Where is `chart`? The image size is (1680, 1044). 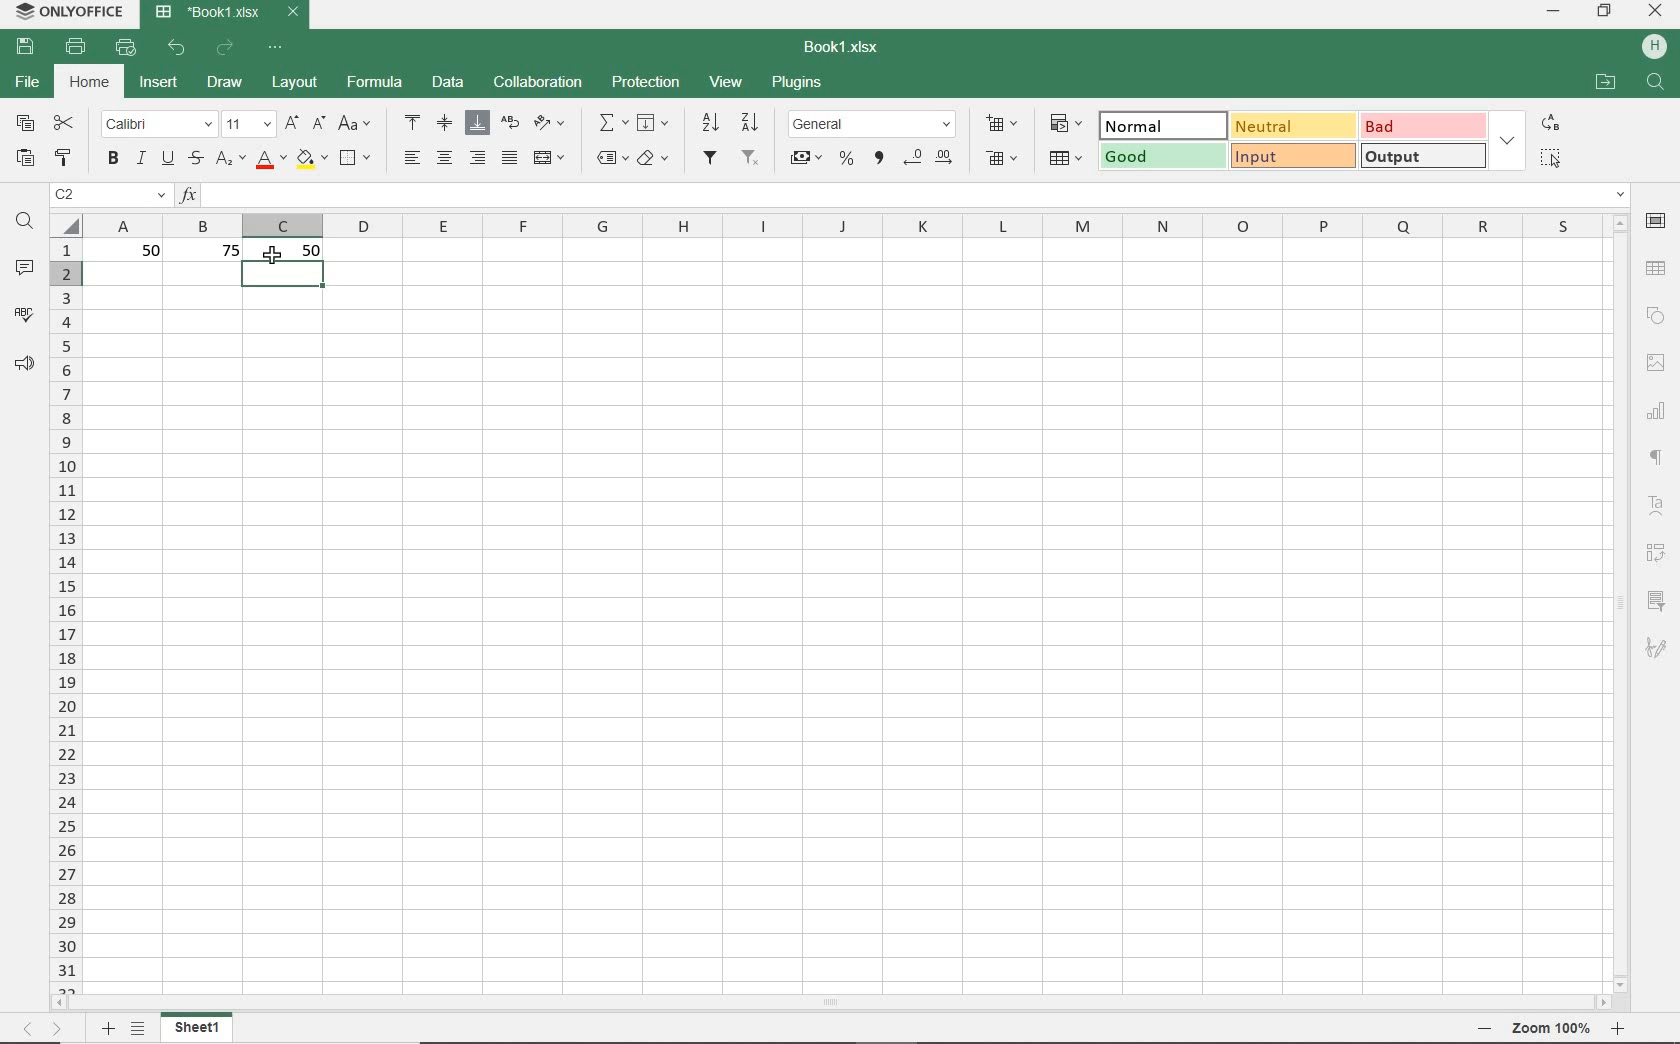 chart is located at coordinates (1660, 415).